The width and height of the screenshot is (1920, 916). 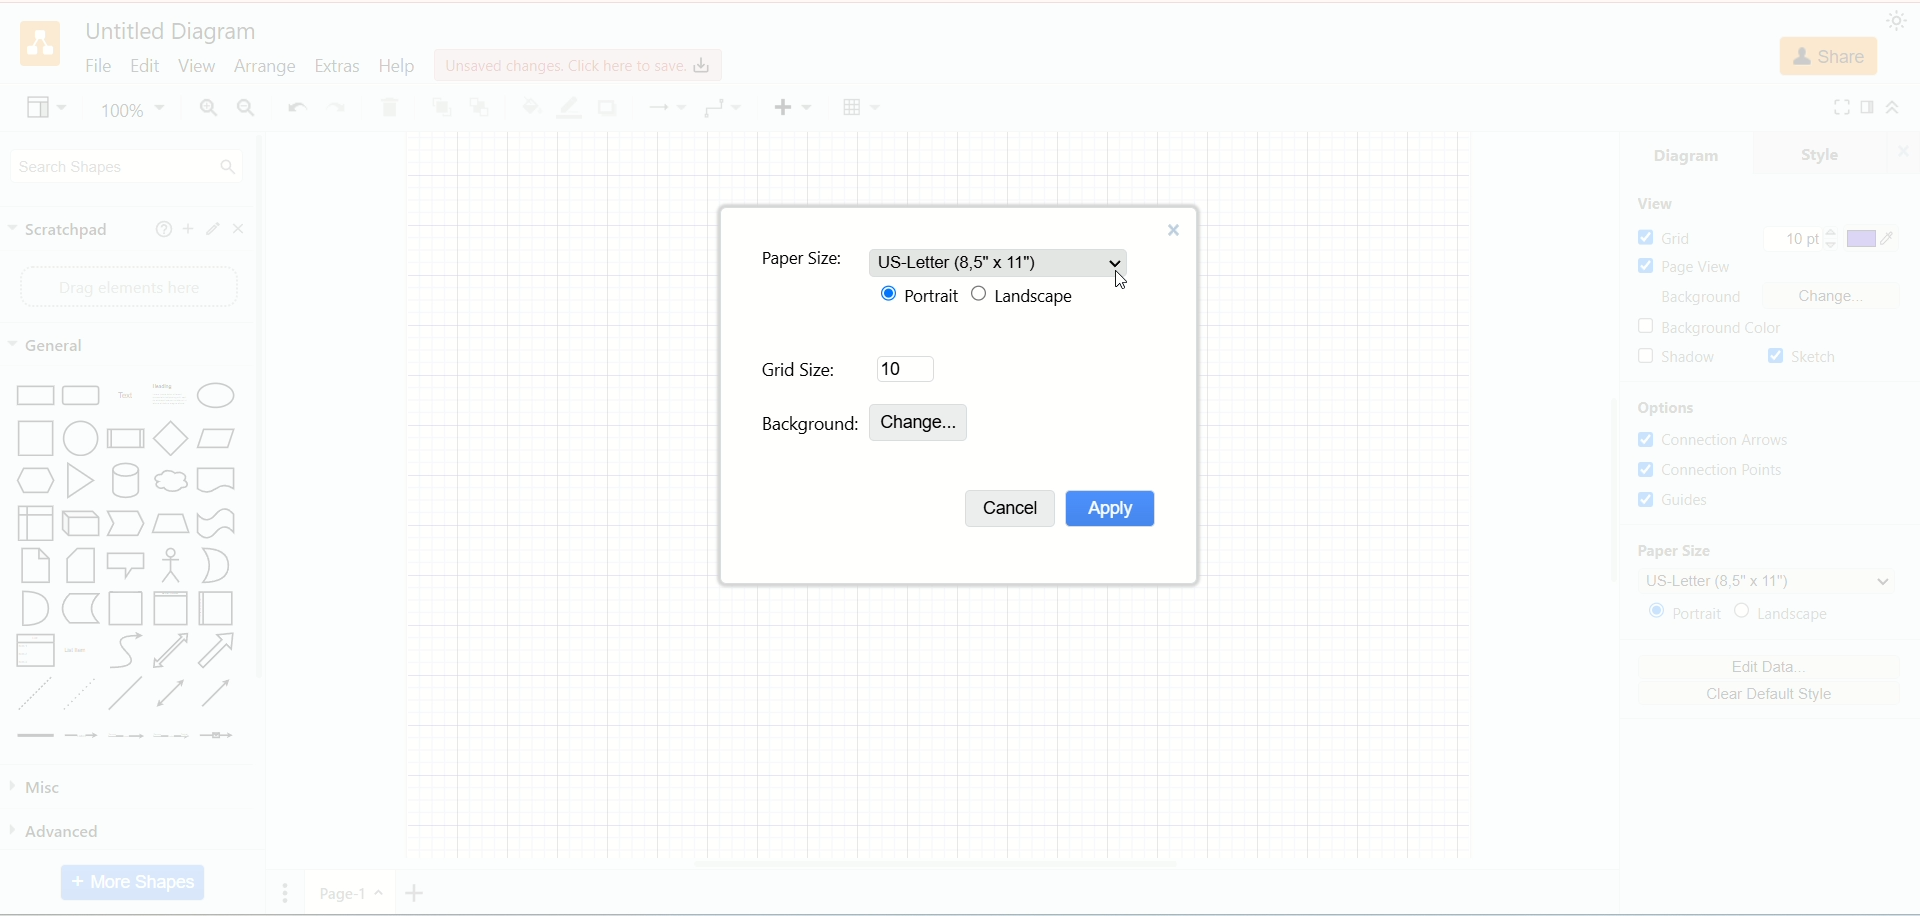 I want to click on line color, so click(x=566, y=107).